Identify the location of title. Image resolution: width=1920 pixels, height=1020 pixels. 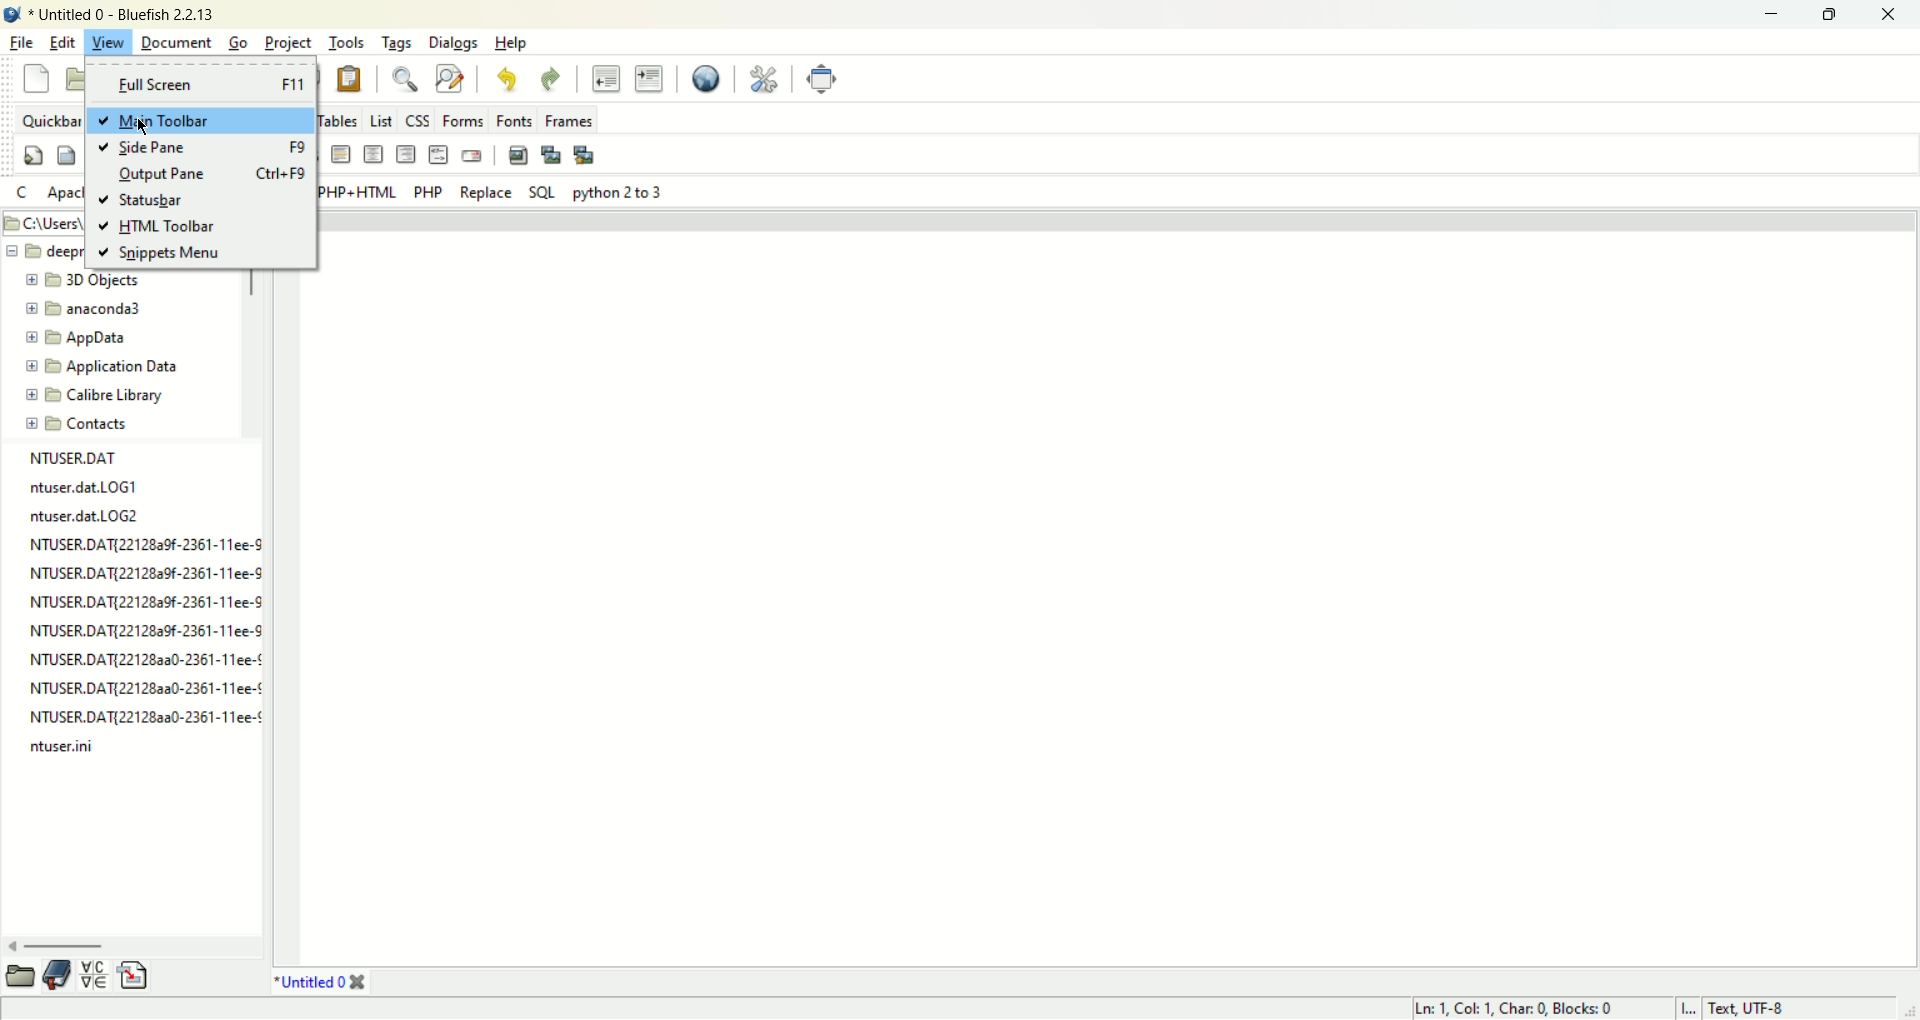
(123, 16).